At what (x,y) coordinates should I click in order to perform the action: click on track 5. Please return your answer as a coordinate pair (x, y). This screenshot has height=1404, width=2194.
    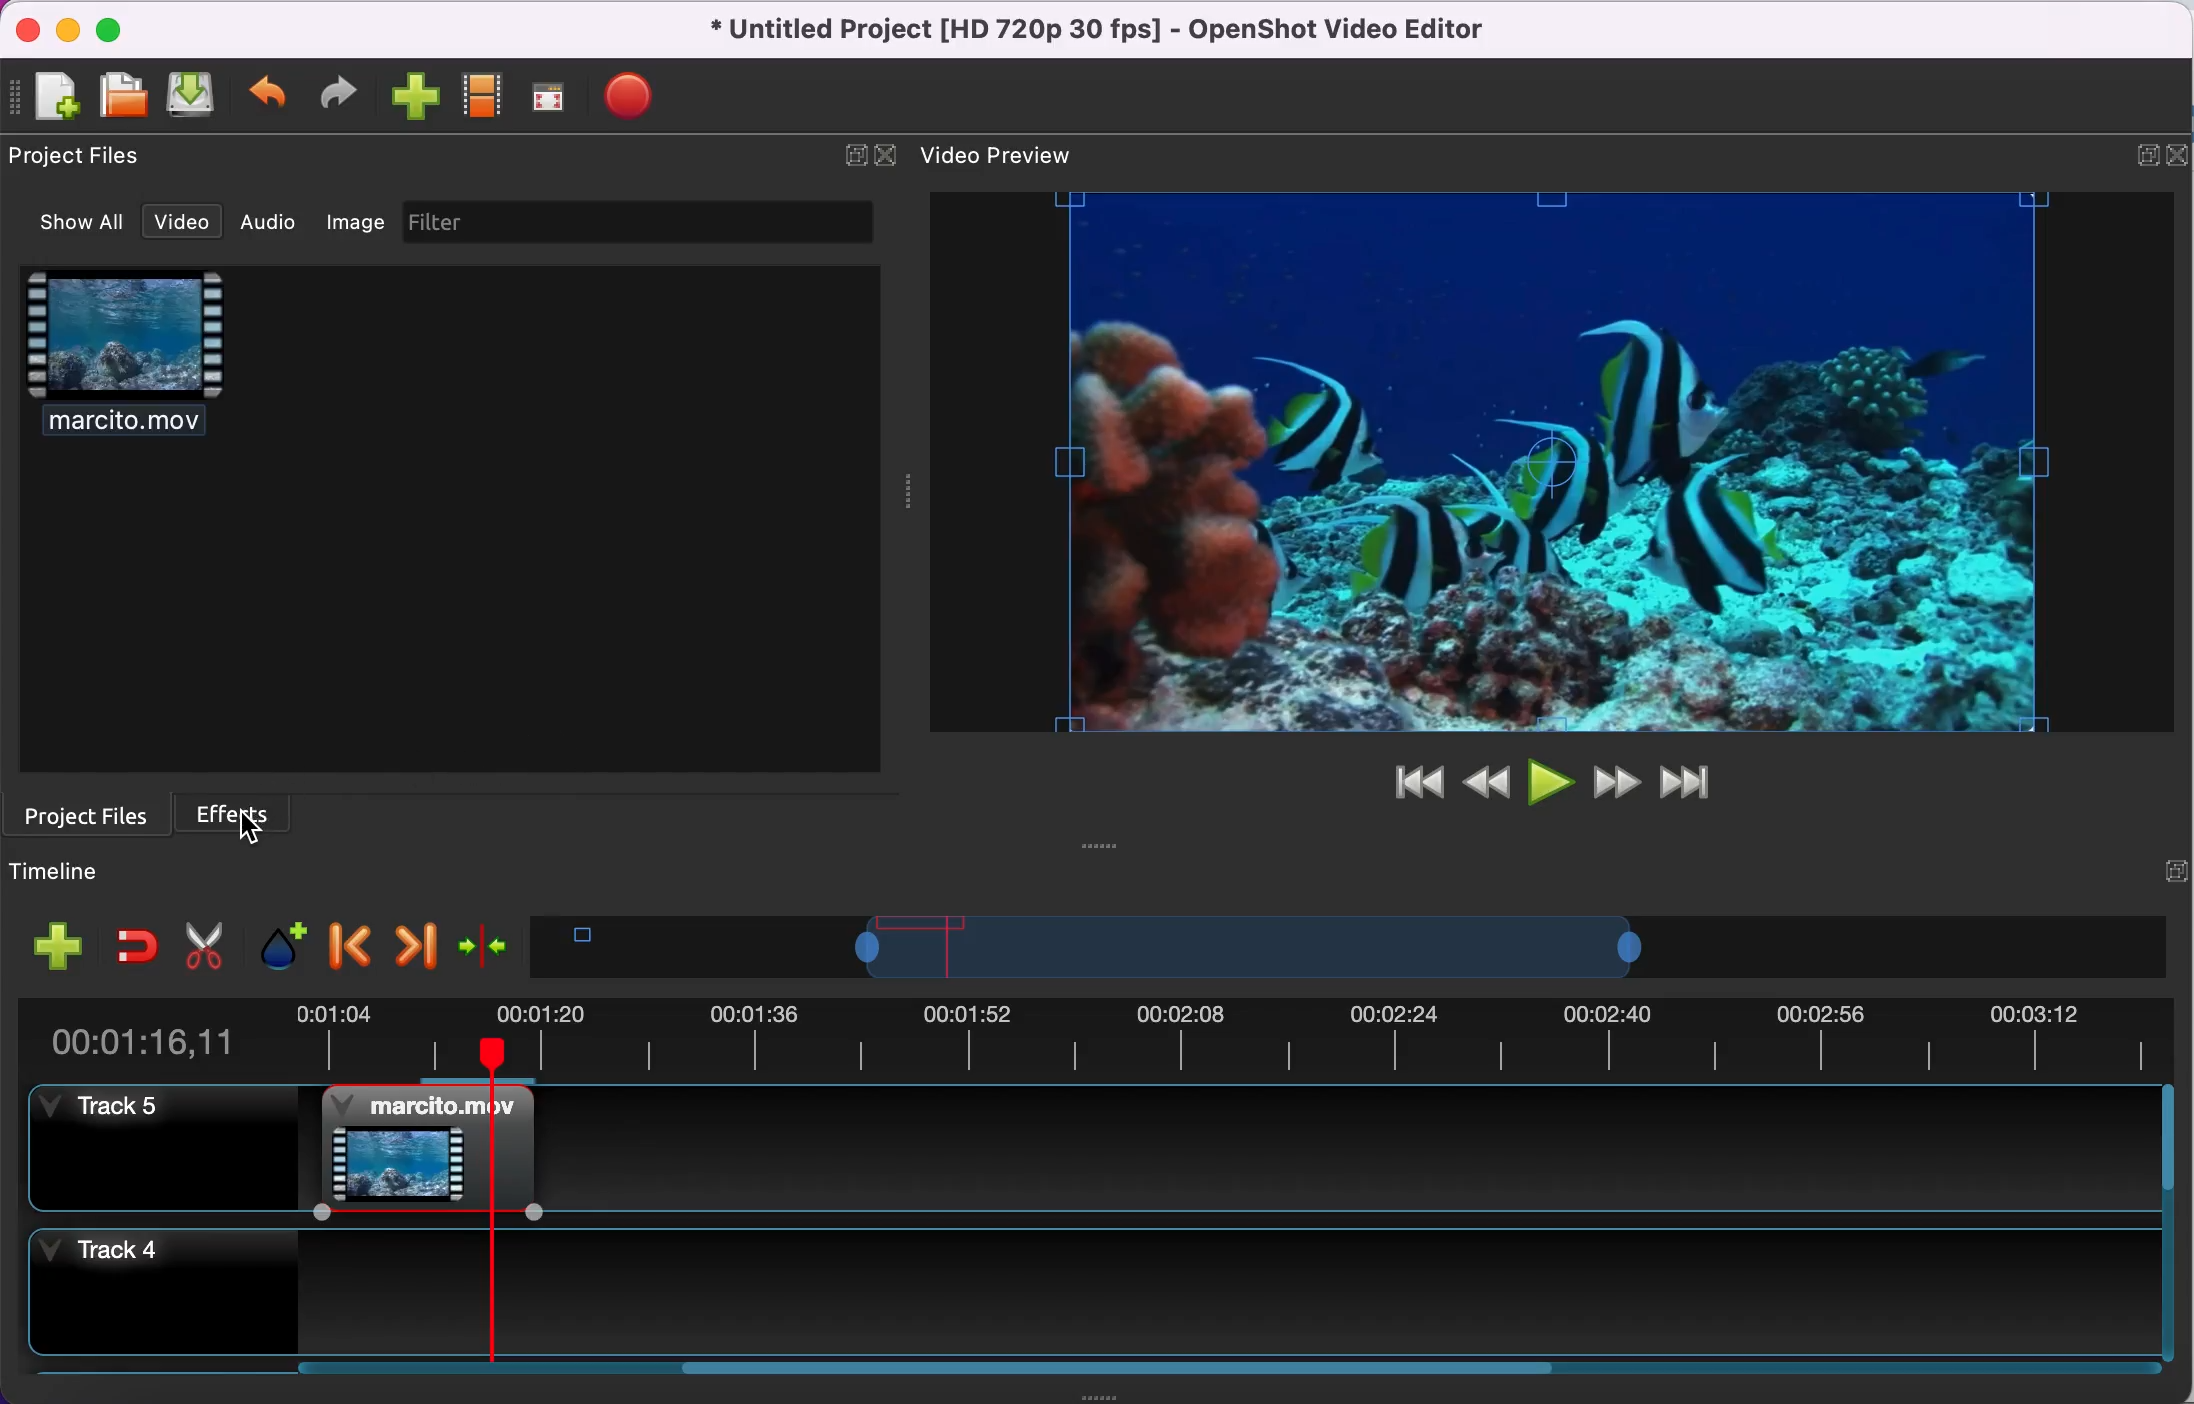
    Looking at the image, I should click on (1348, 1147).